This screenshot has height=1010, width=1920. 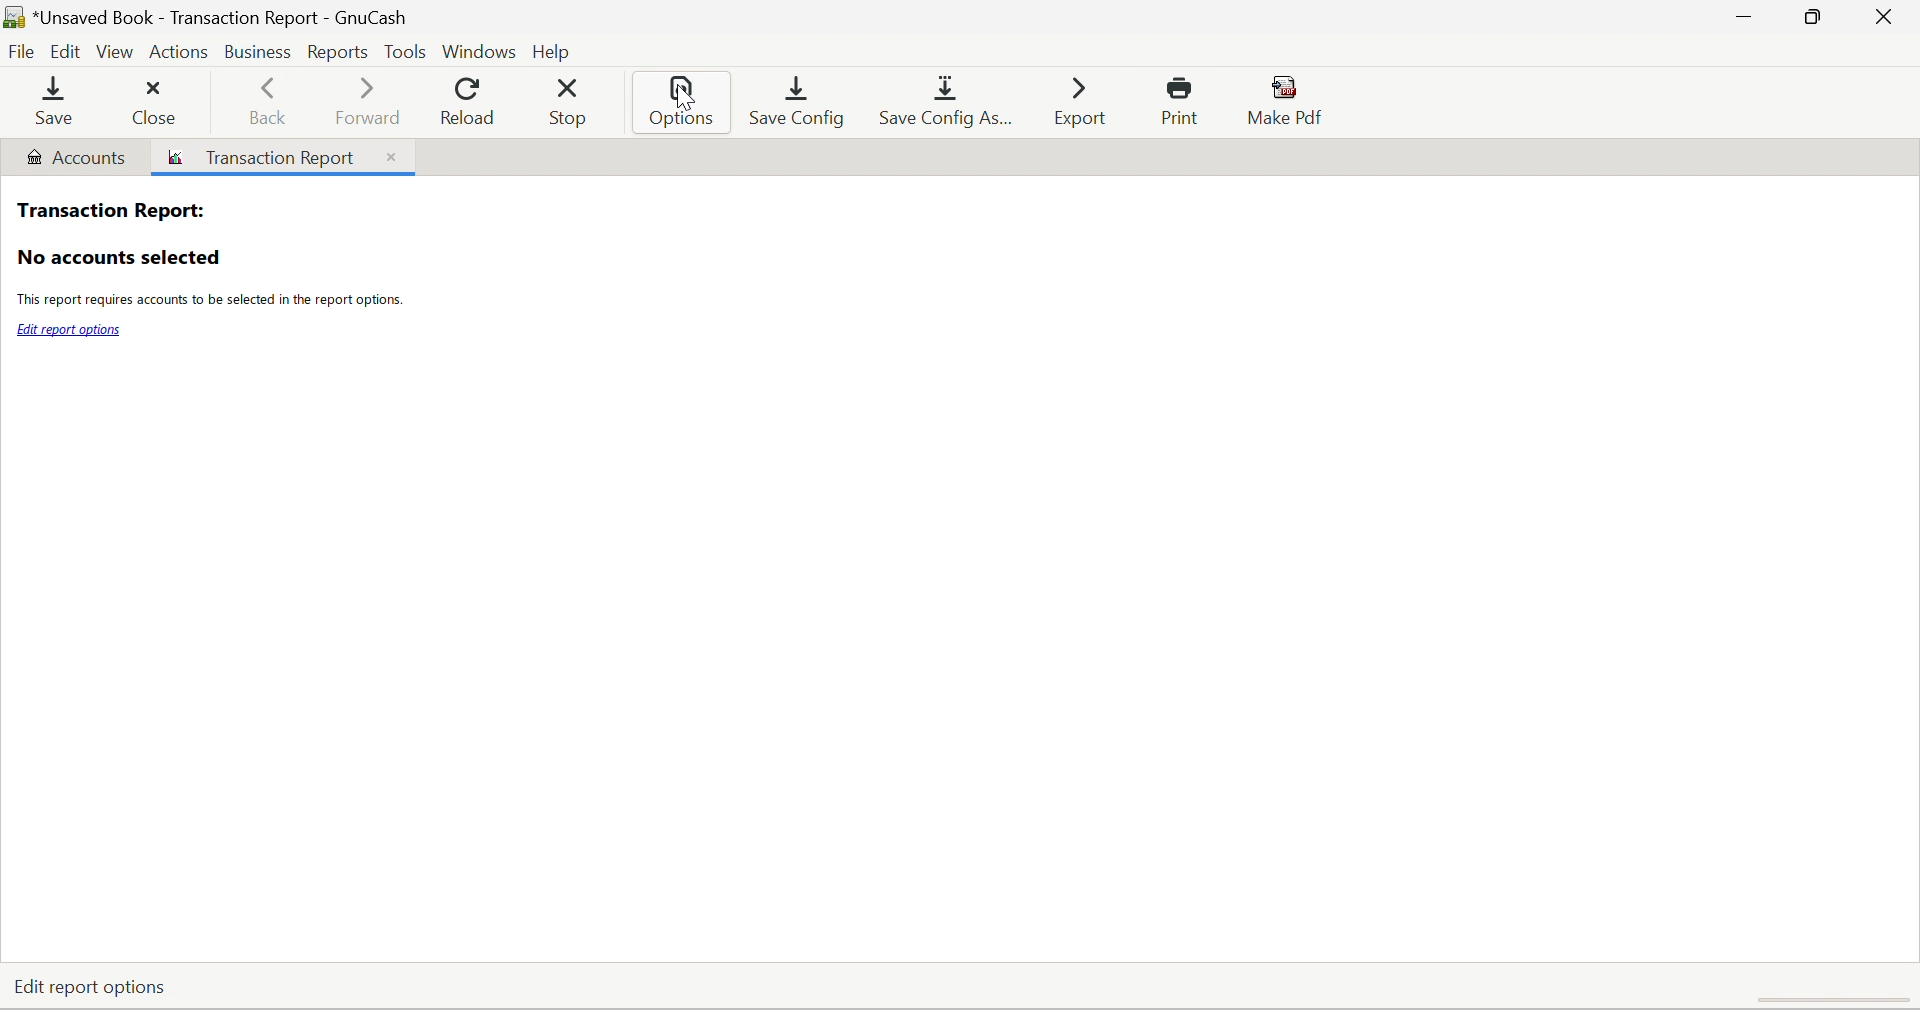 What do you see at coordinates (208, 302) in the screenshot?
I see `The report requires accounts to be selected in the report options` at bounding box center [208, 302].